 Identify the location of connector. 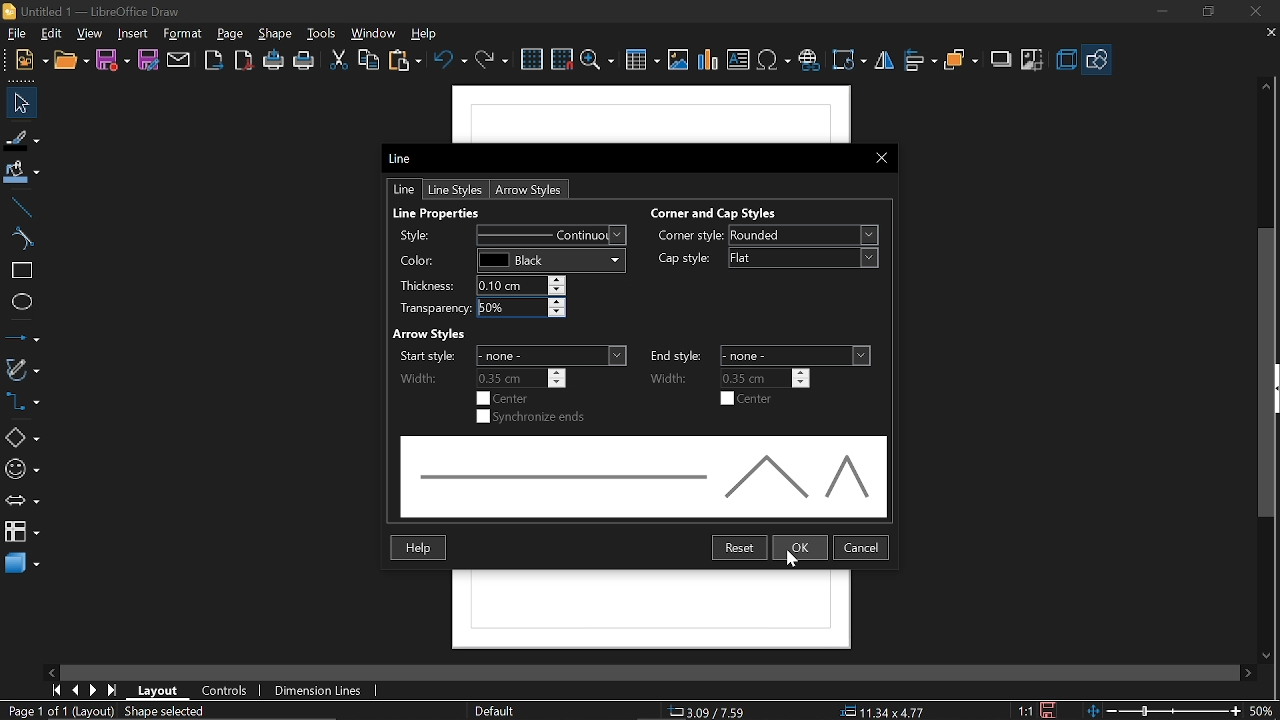
(21, 402).